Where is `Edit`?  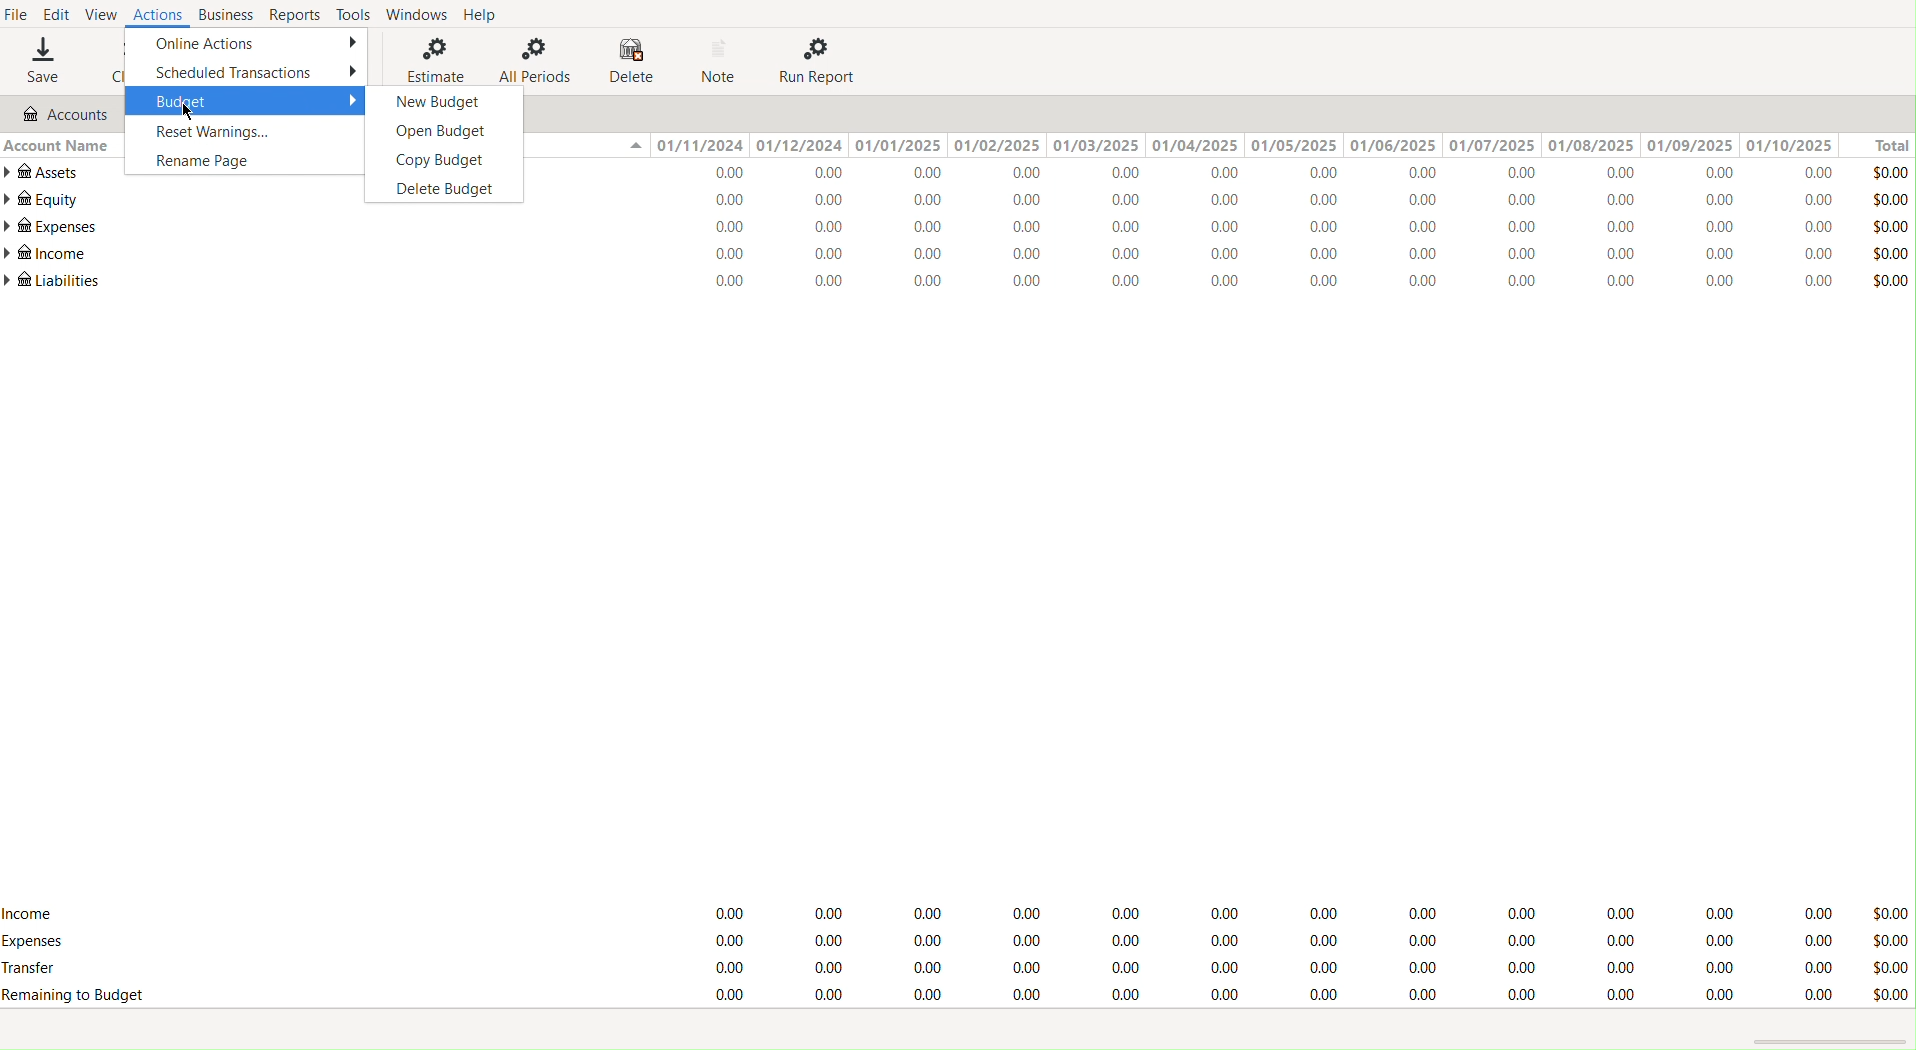
Edit is located at coordinates (54, 16).